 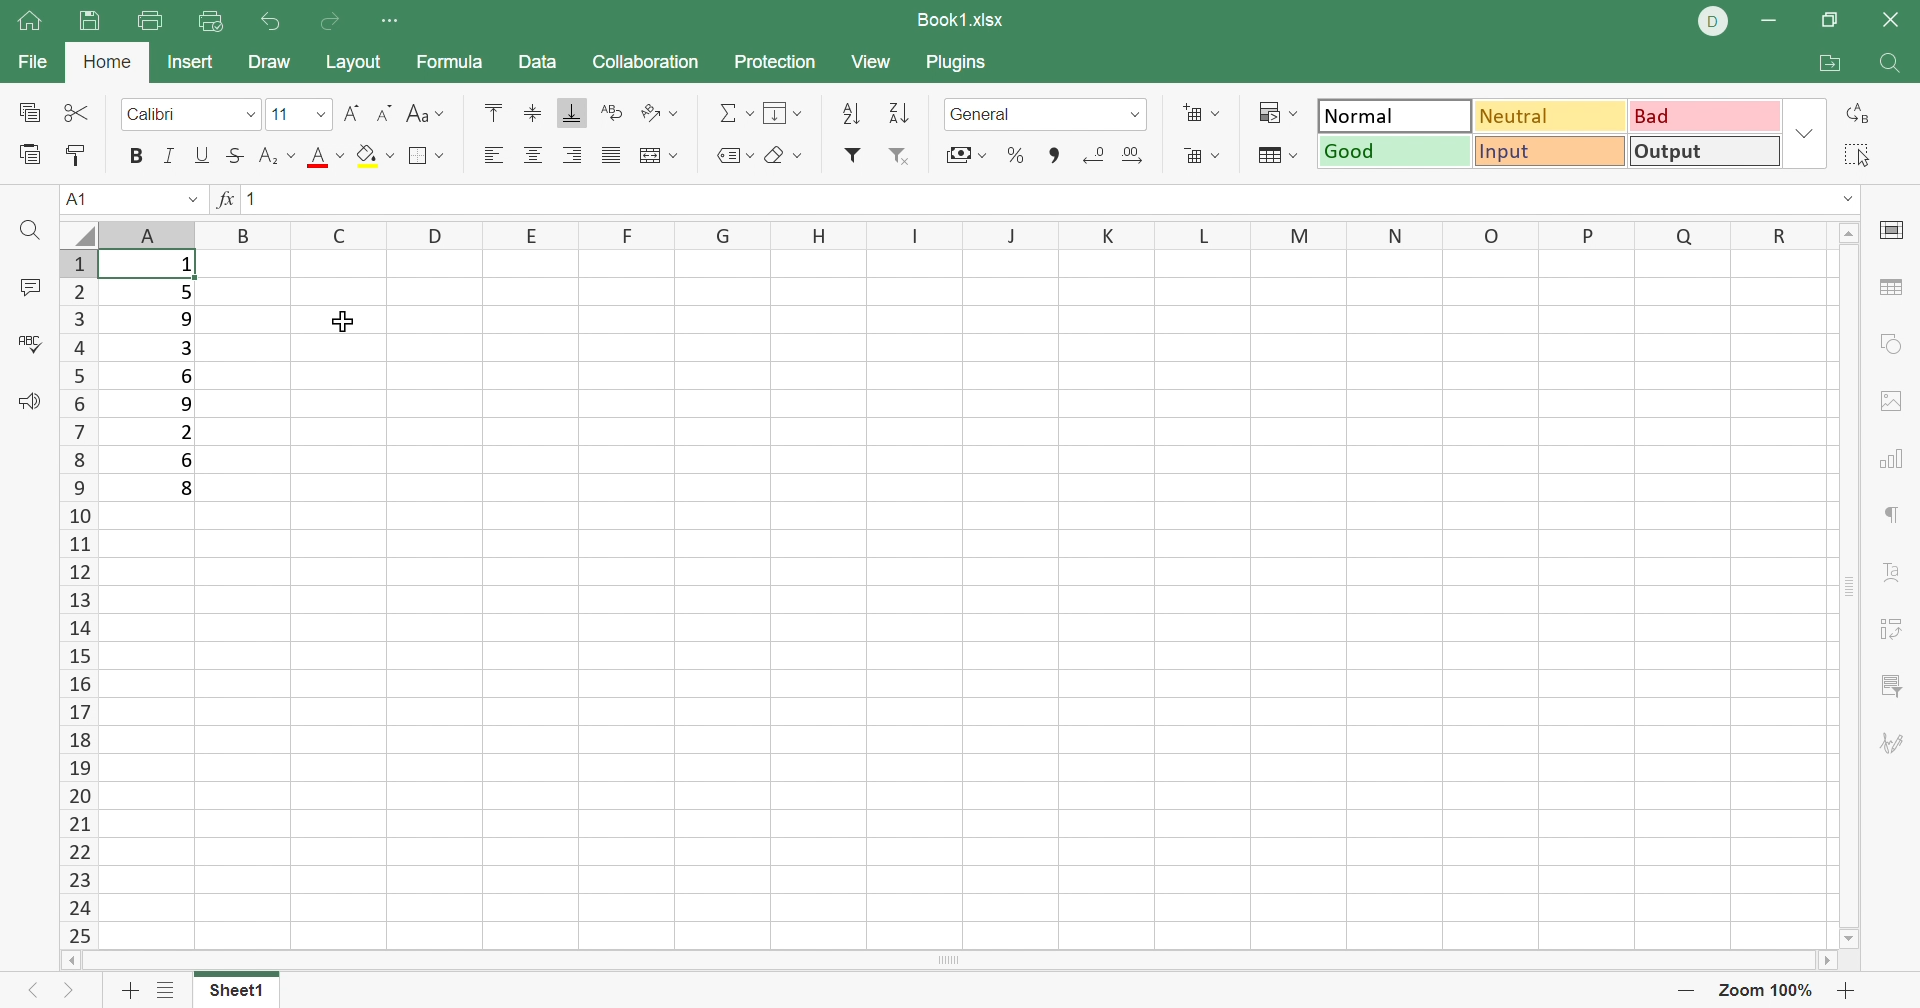 I want to click on Scroll up, so click(x=1852, y=231).